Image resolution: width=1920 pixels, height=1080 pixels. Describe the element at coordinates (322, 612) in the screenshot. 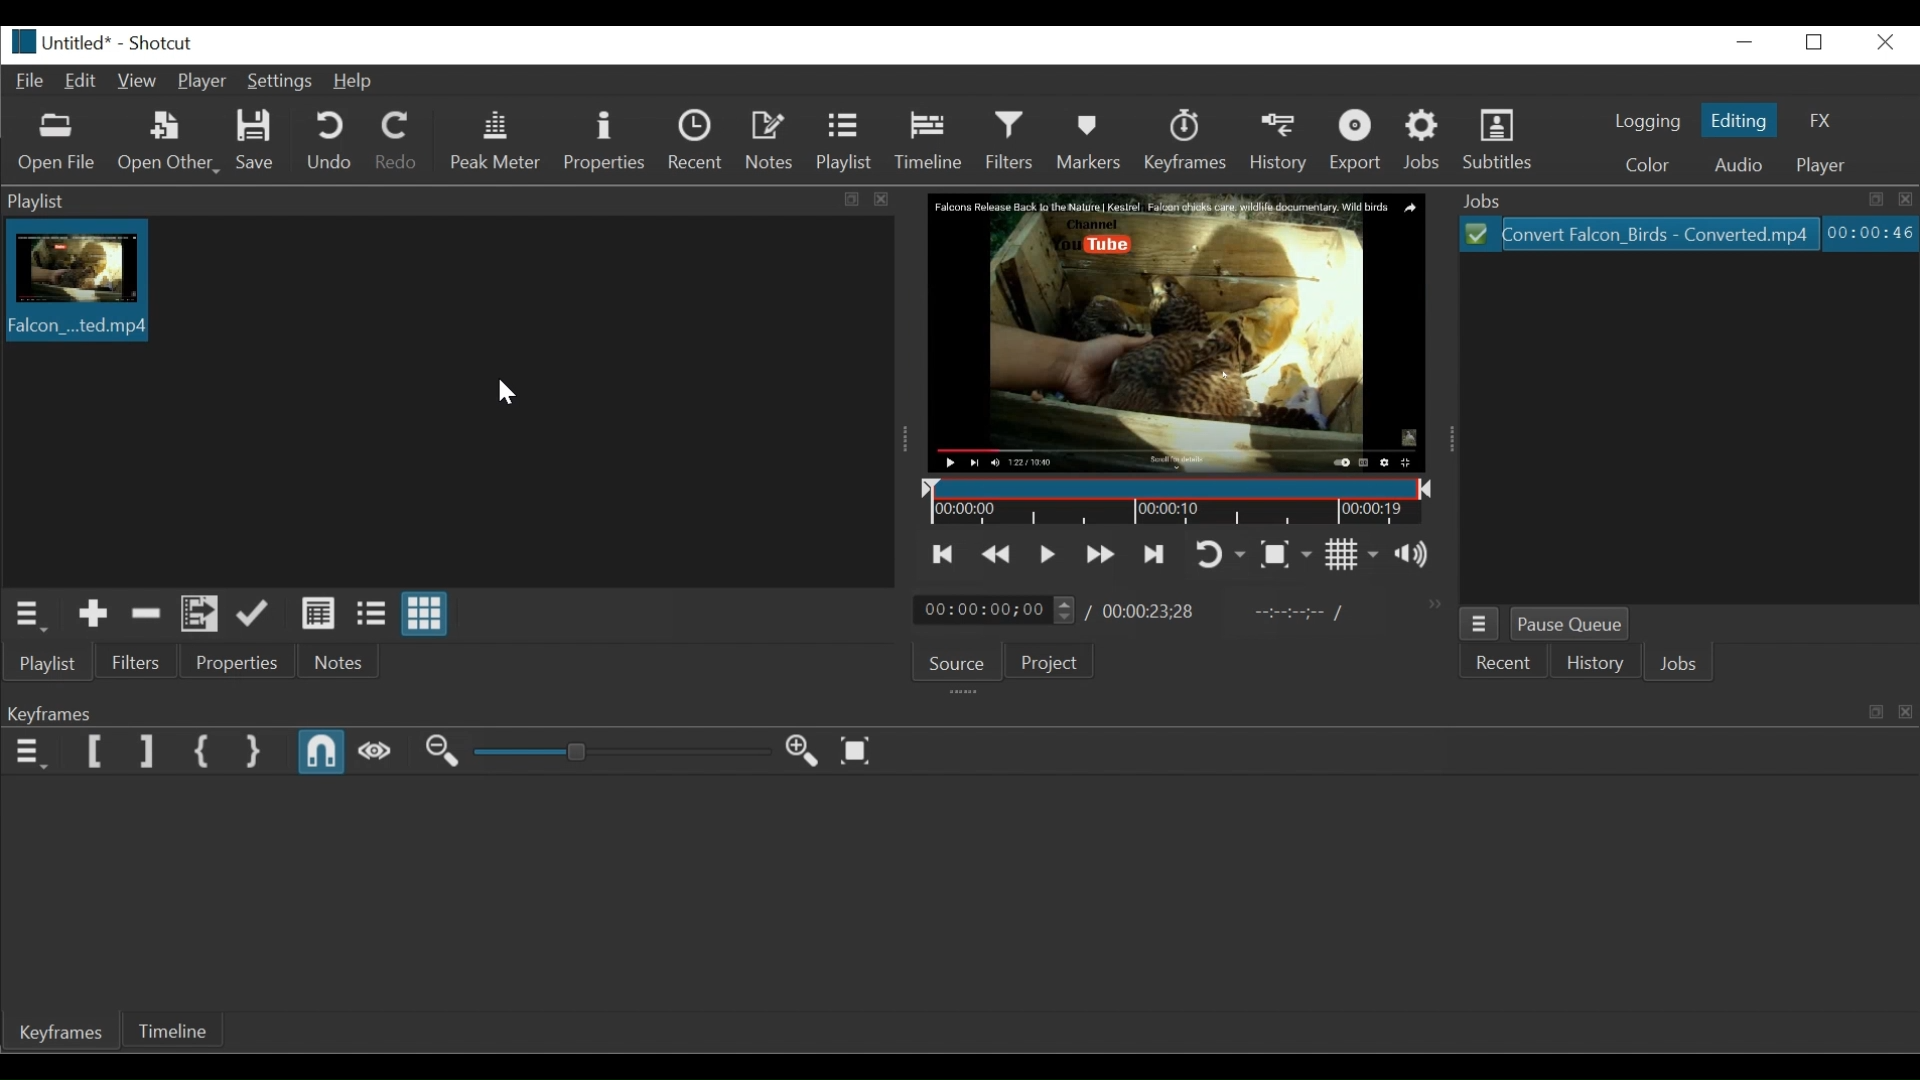

I see `View as details` at that location.